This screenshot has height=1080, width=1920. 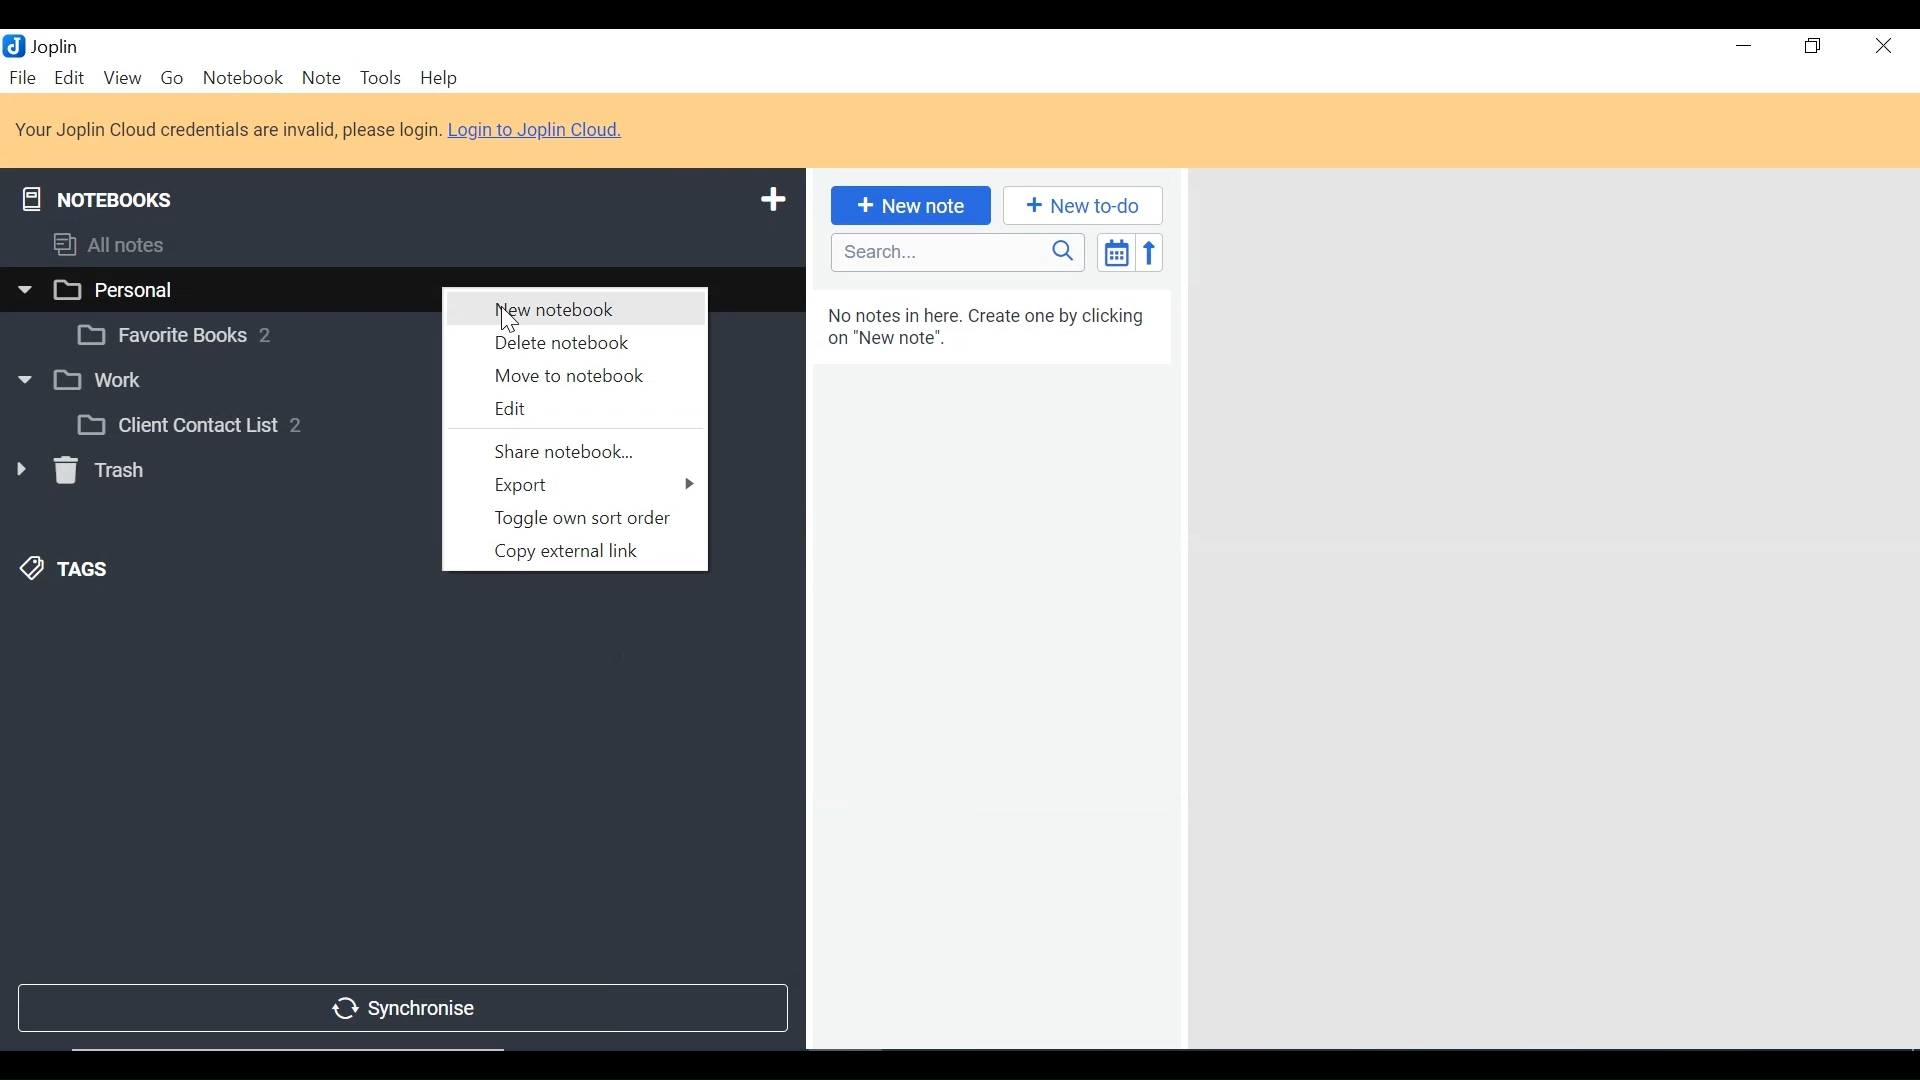 What do you see at coordinates (1813, 49) in the screenshot?
I see `Restore` at bounding box center [1813, 49].